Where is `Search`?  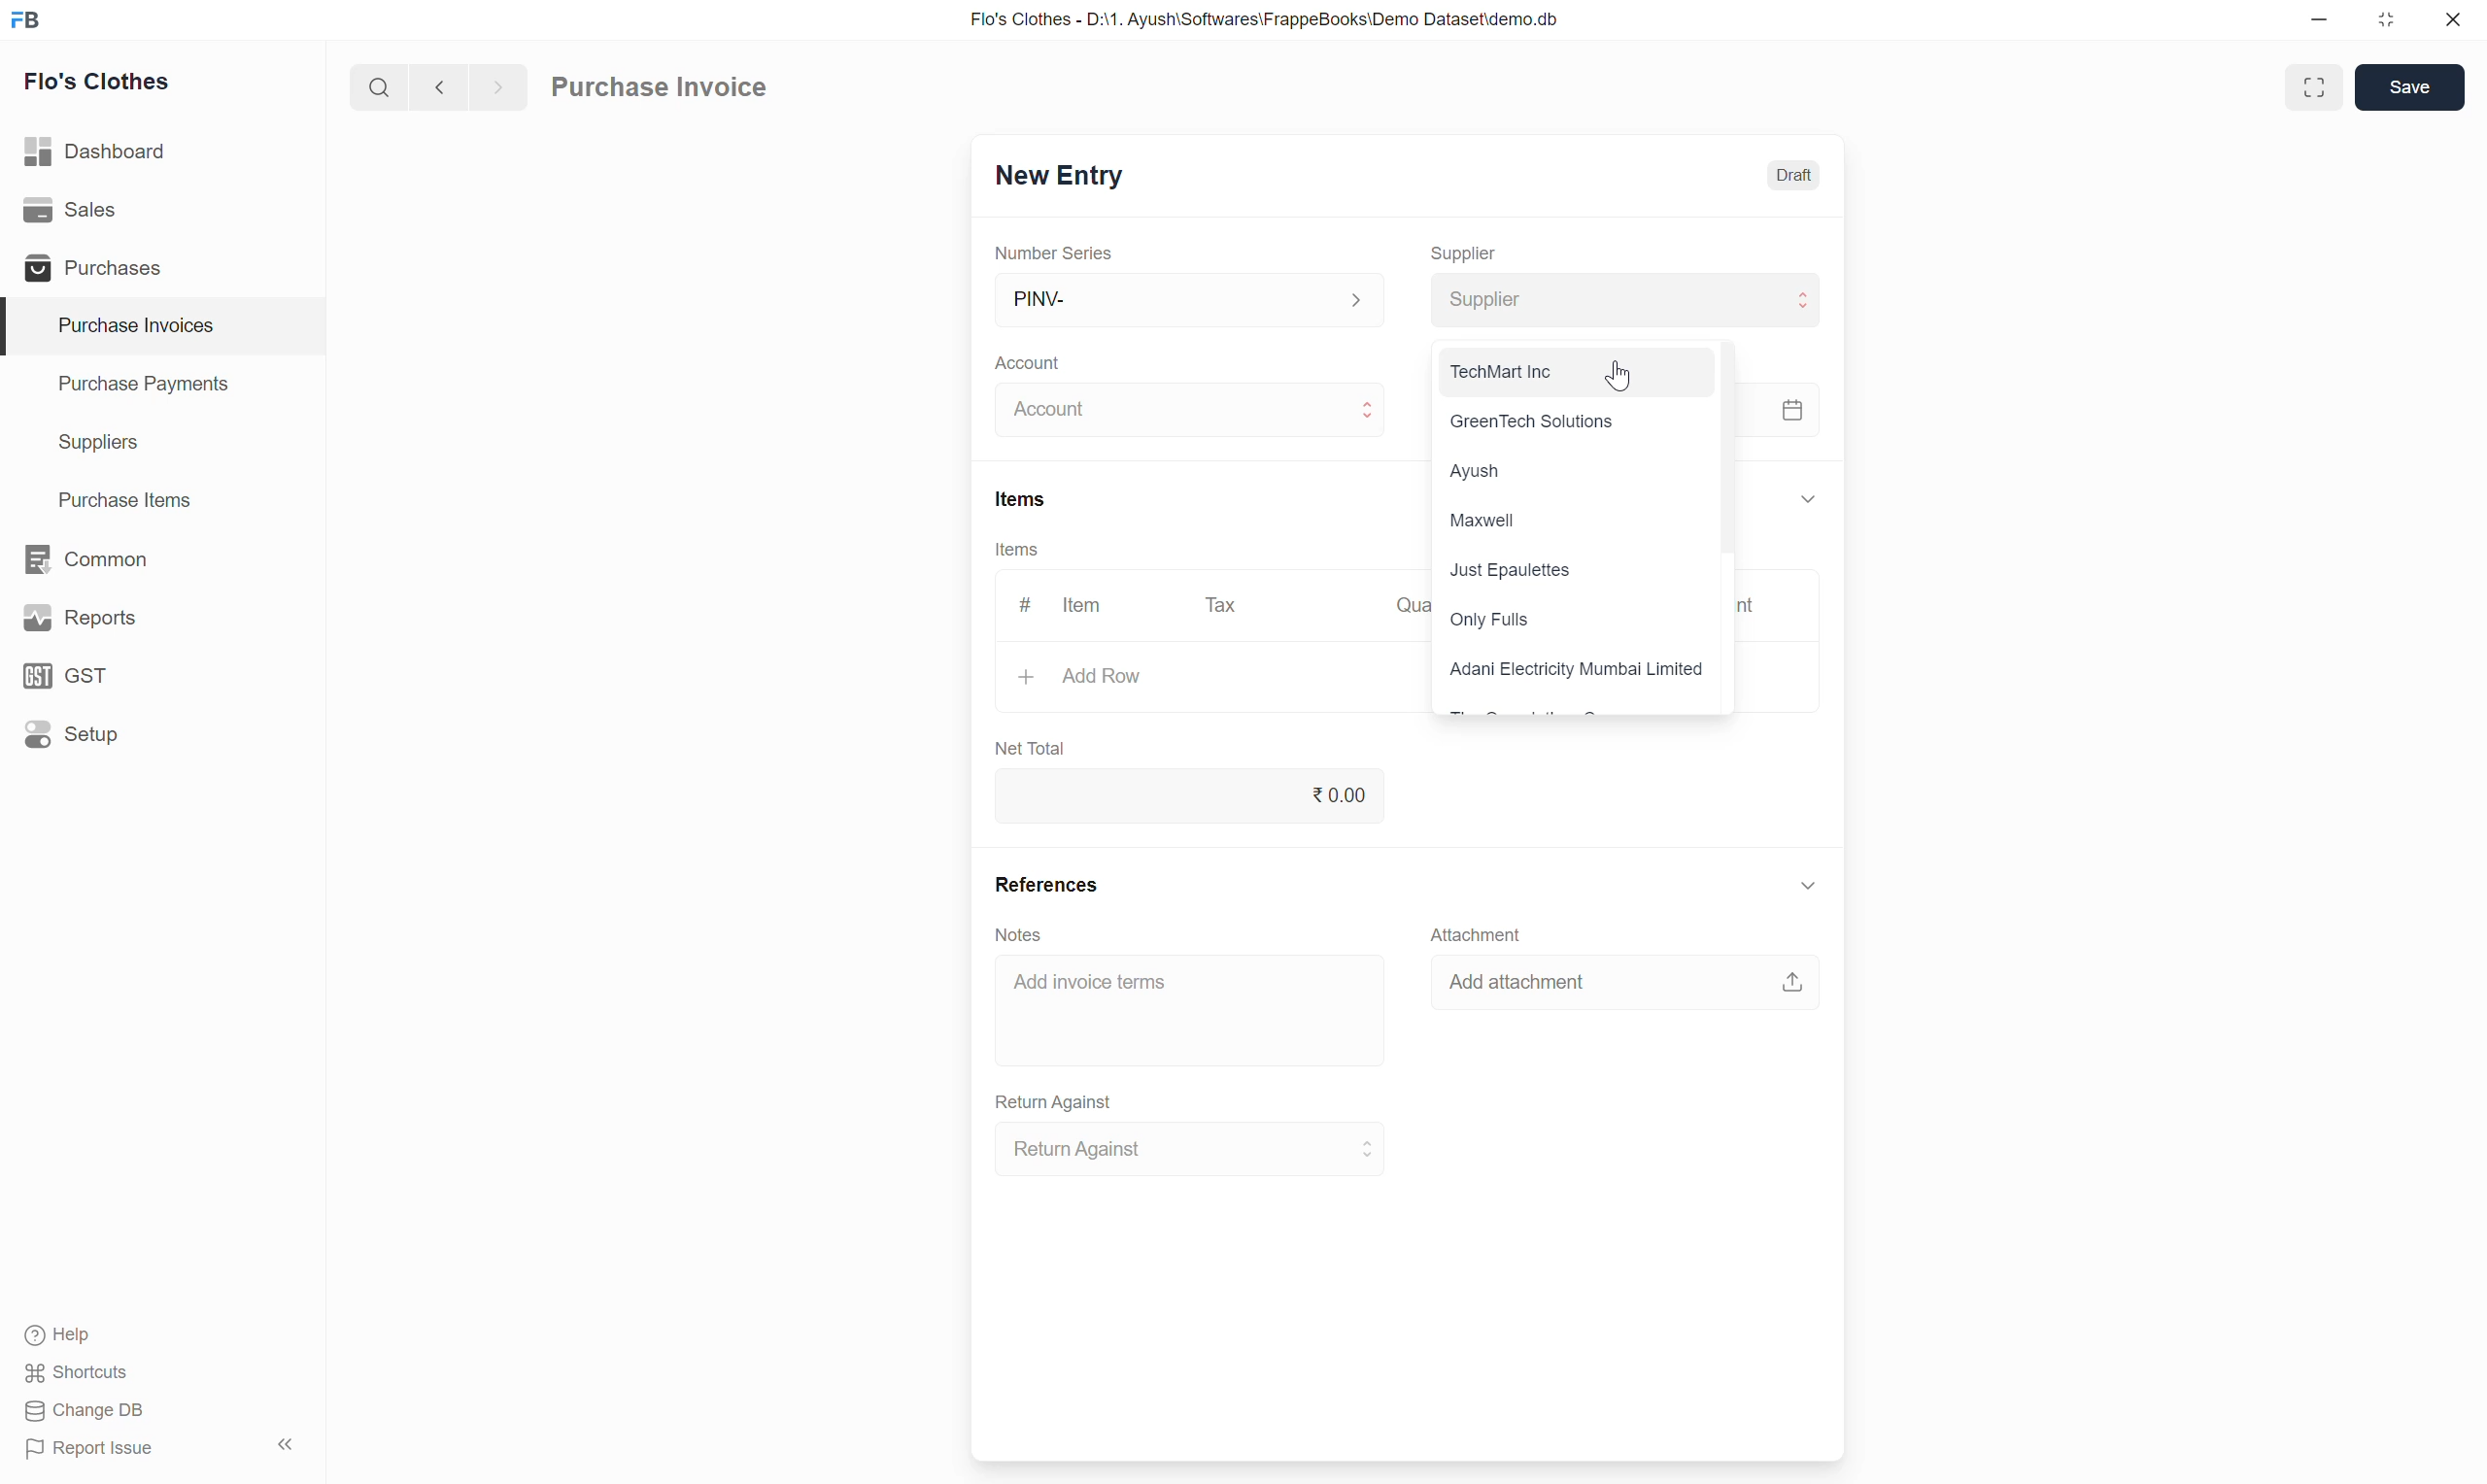
Search is located at coordinates (380, 87).